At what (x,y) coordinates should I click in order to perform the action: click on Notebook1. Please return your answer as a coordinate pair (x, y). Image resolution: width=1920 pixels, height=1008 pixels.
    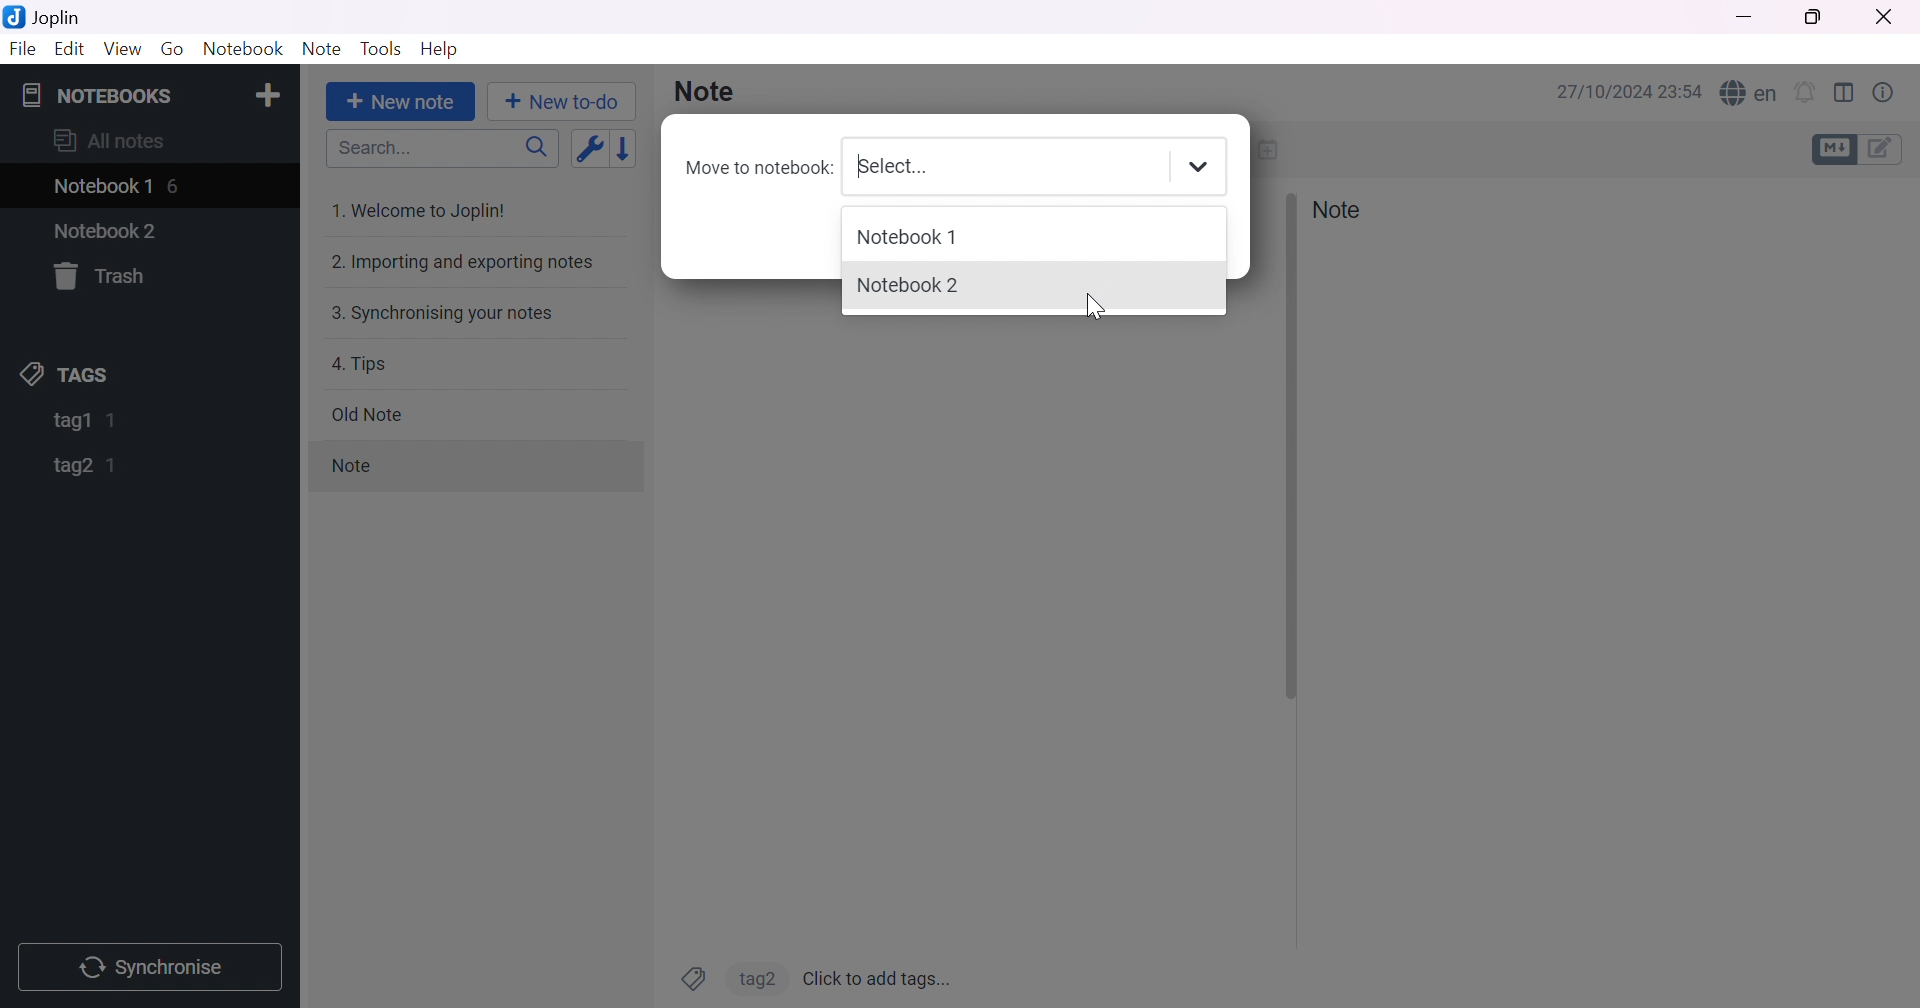
    Looking at the image, I should click on (910, 237).